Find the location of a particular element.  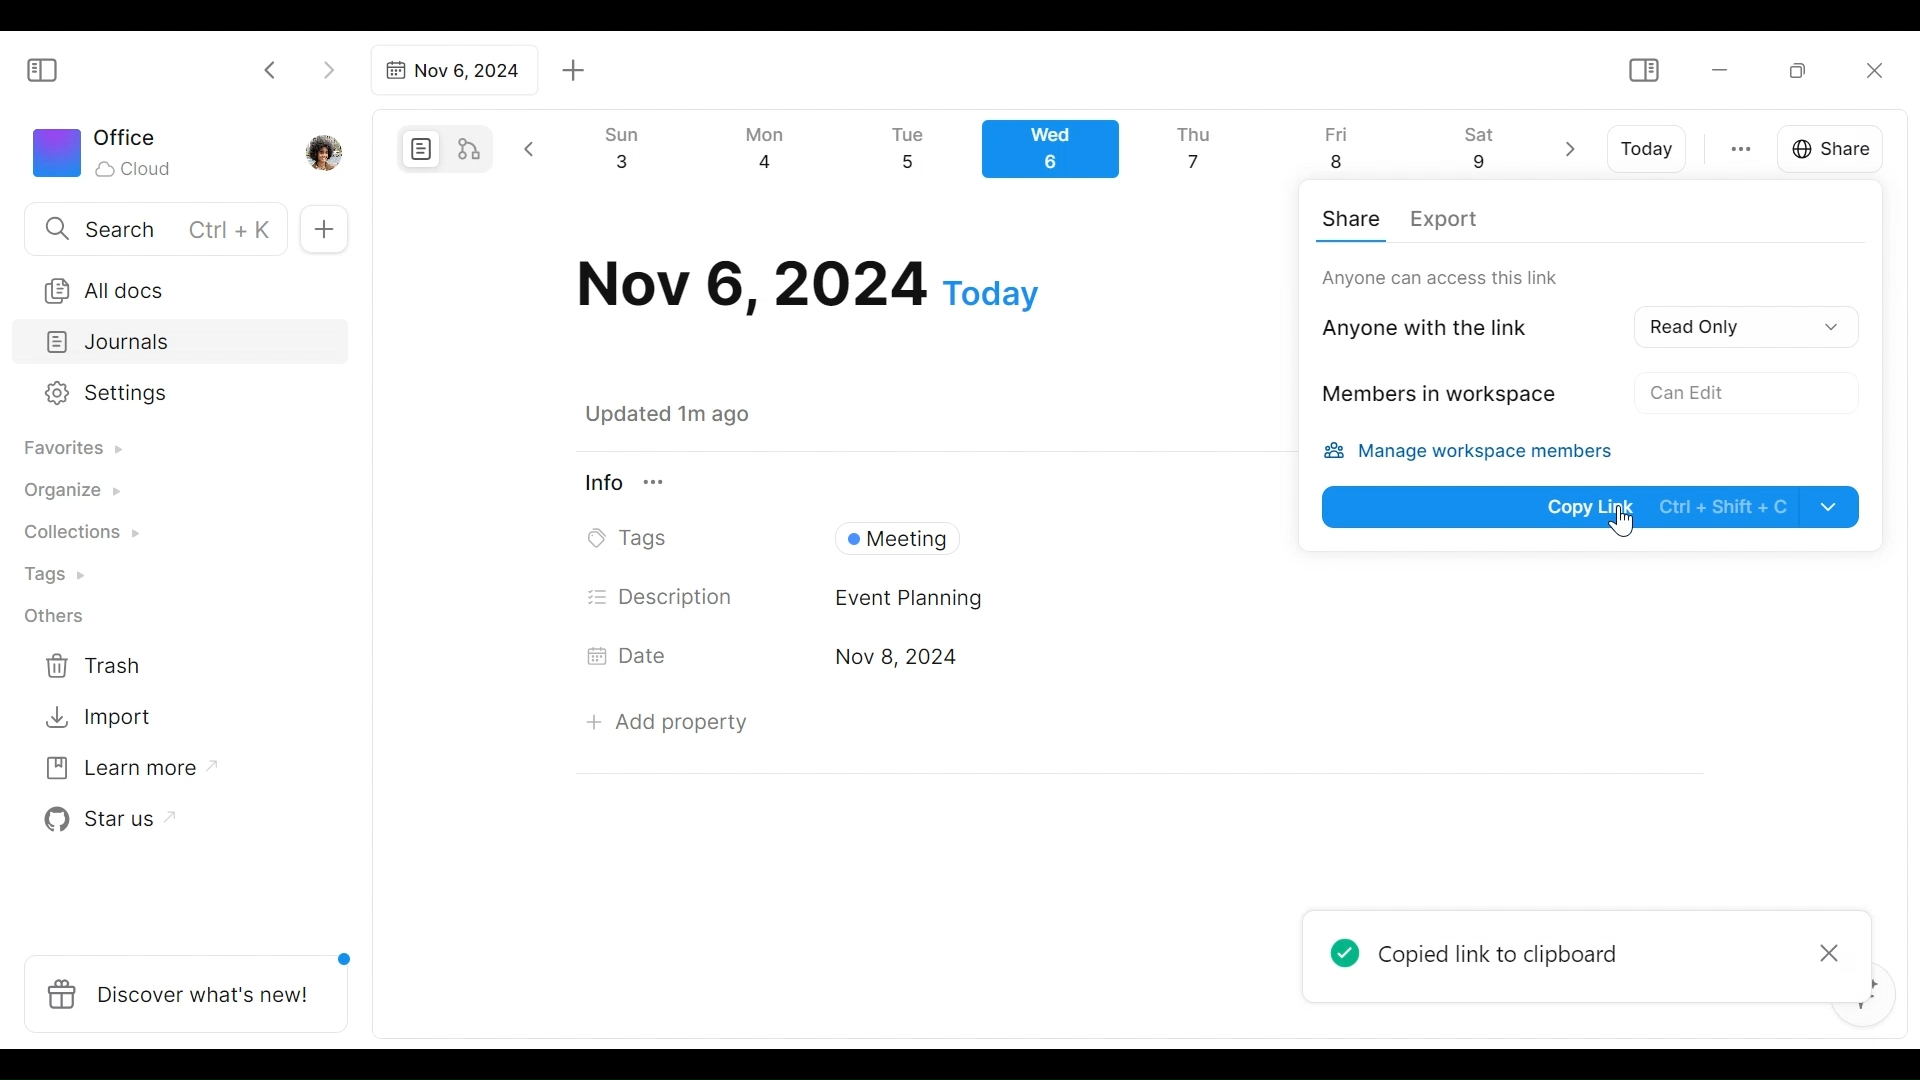

Export is located at coordinates (1442, 221).